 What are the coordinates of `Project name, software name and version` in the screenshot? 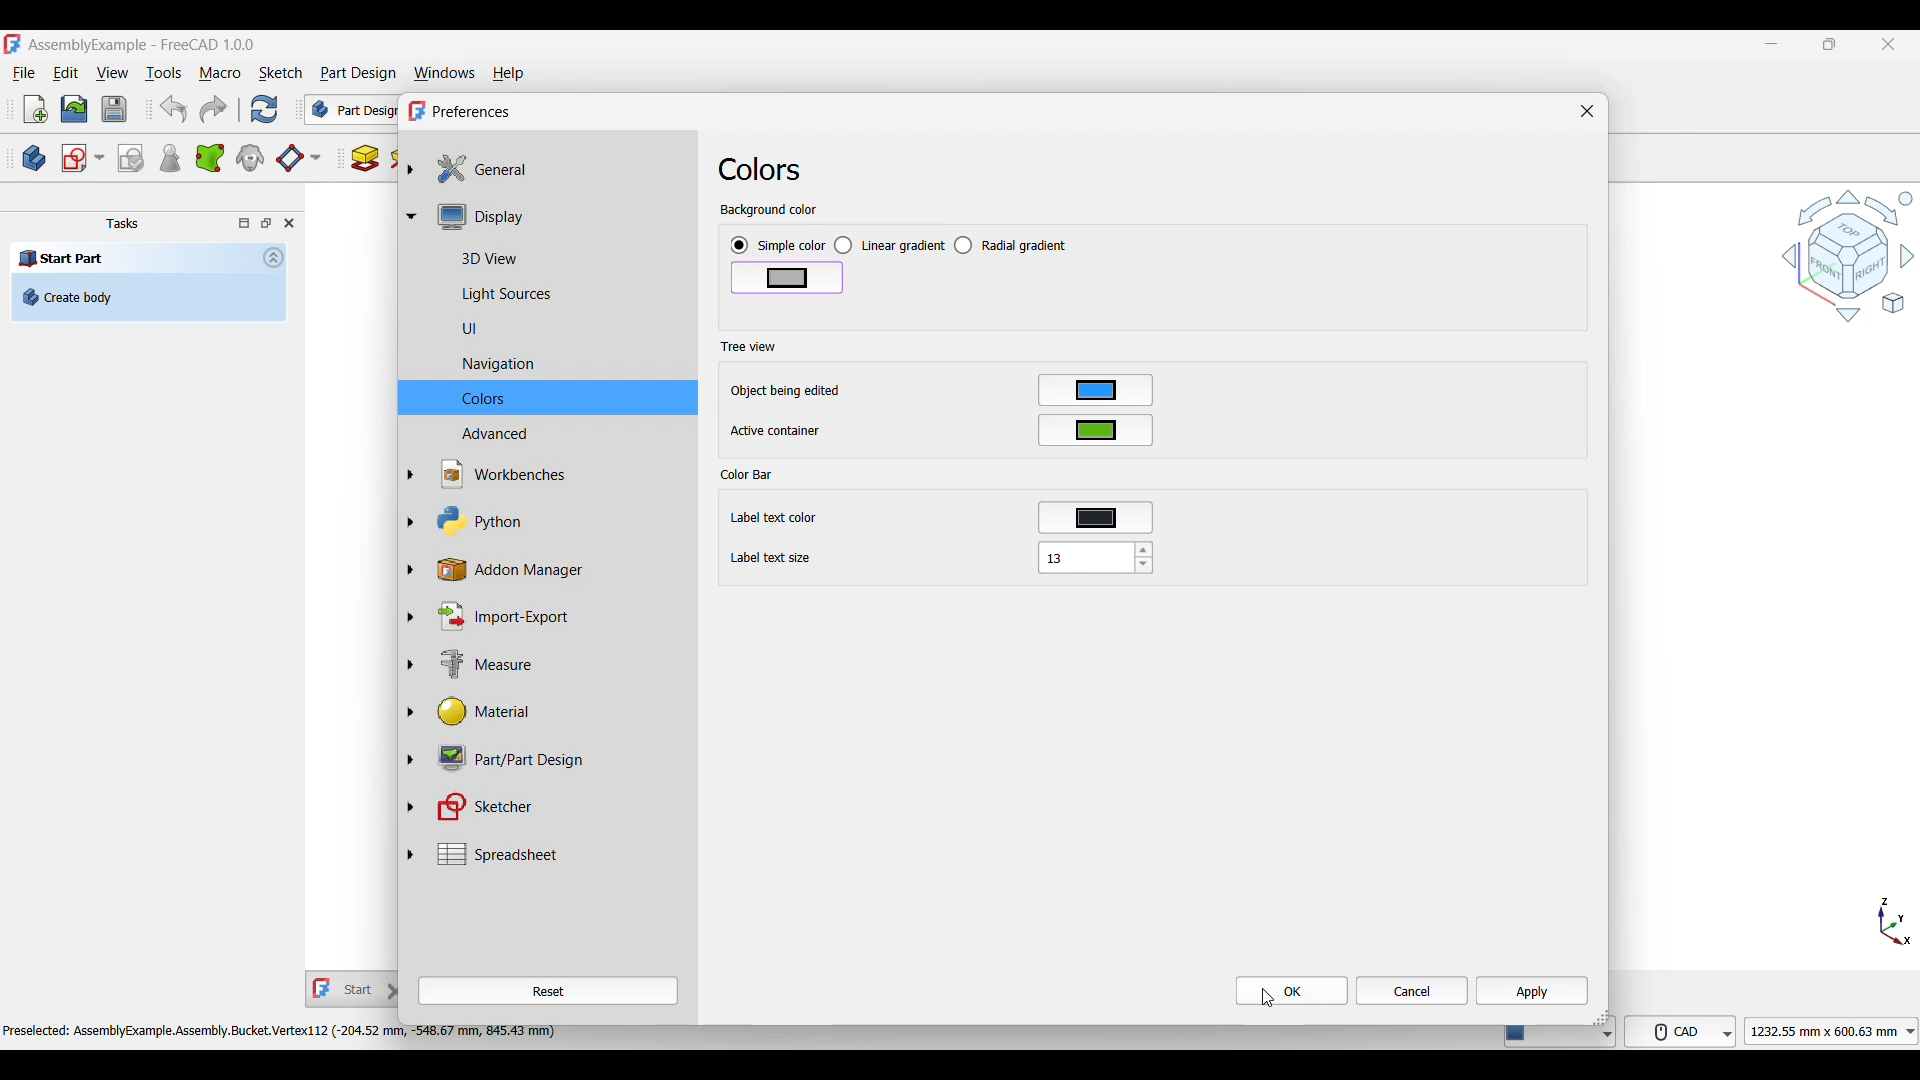 It's located at (143, 45).